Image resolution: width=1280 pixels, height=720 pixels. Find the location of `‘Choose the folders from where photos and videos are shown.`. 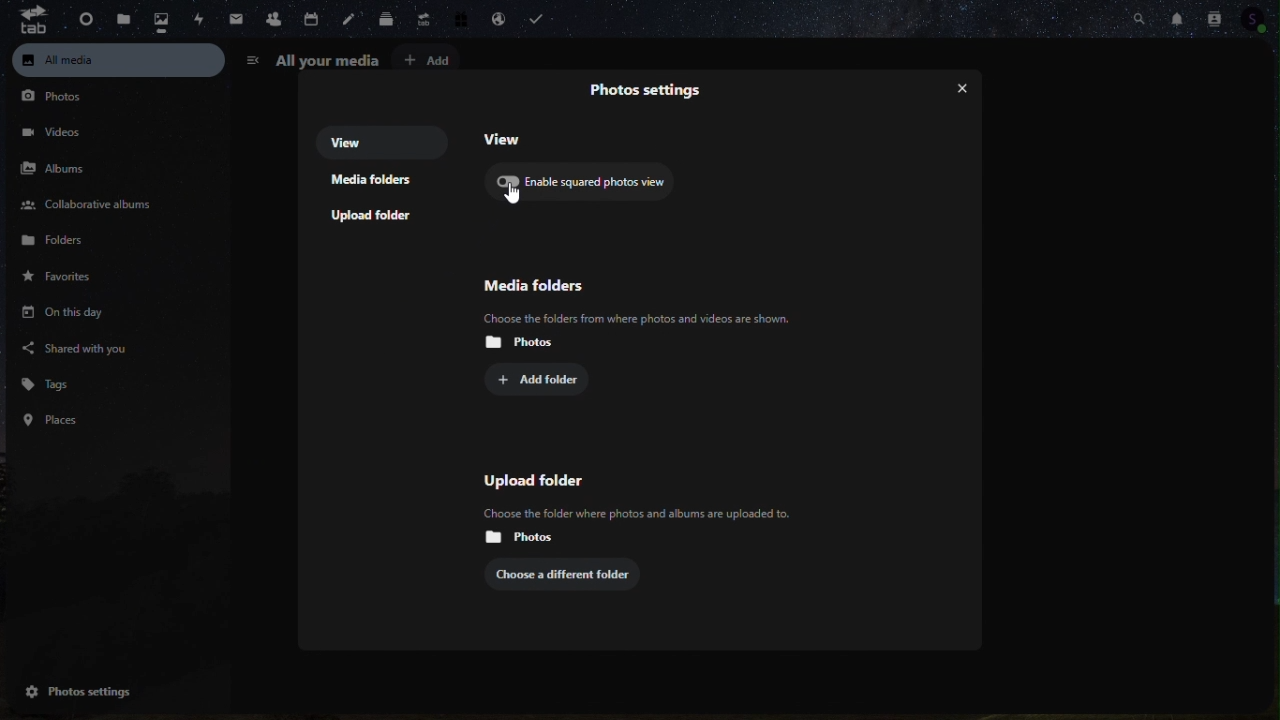

‘Choose the folders from where photos and videos are shown. is located at coordinates (636, 318).